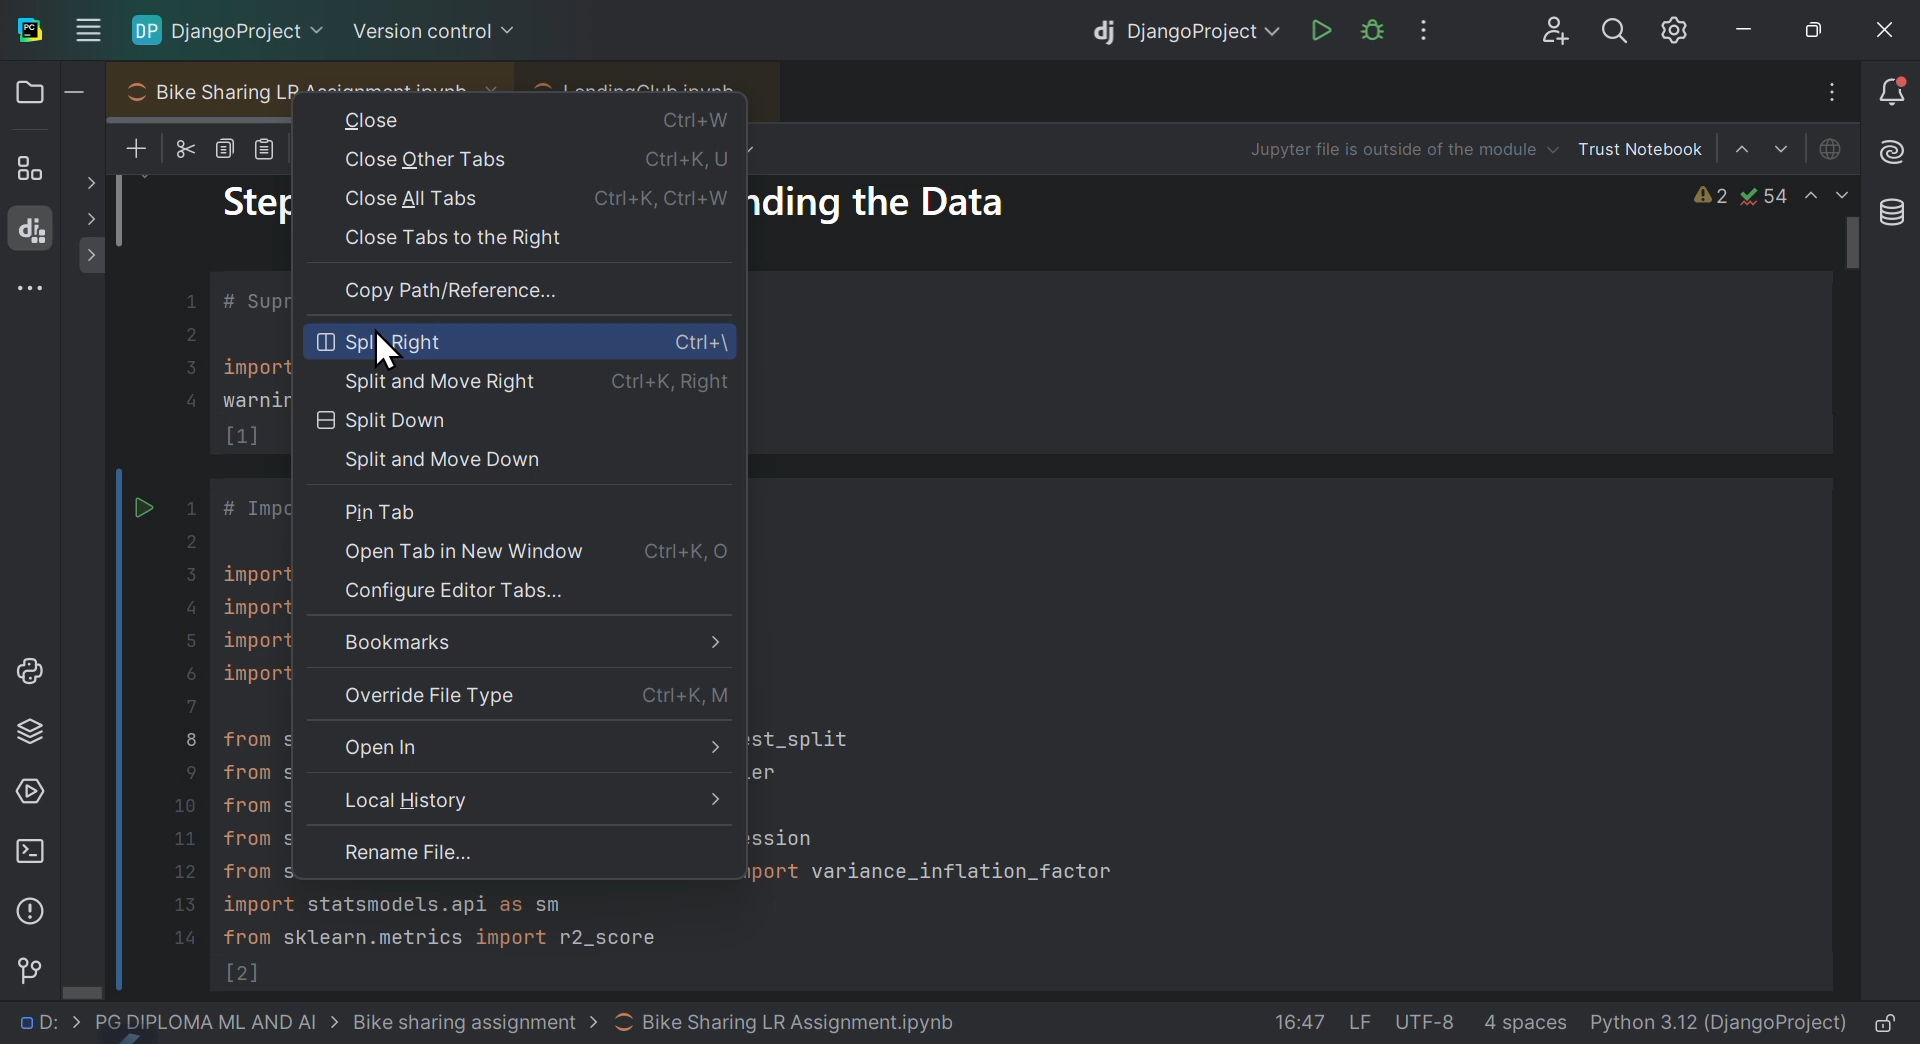 Image resolution: width=1920 pixels, height=1044 pixels. Describe the element at coordinates (1398, 151) in the screenshot. I see `Jupiter file is outside of the modus` at that location.